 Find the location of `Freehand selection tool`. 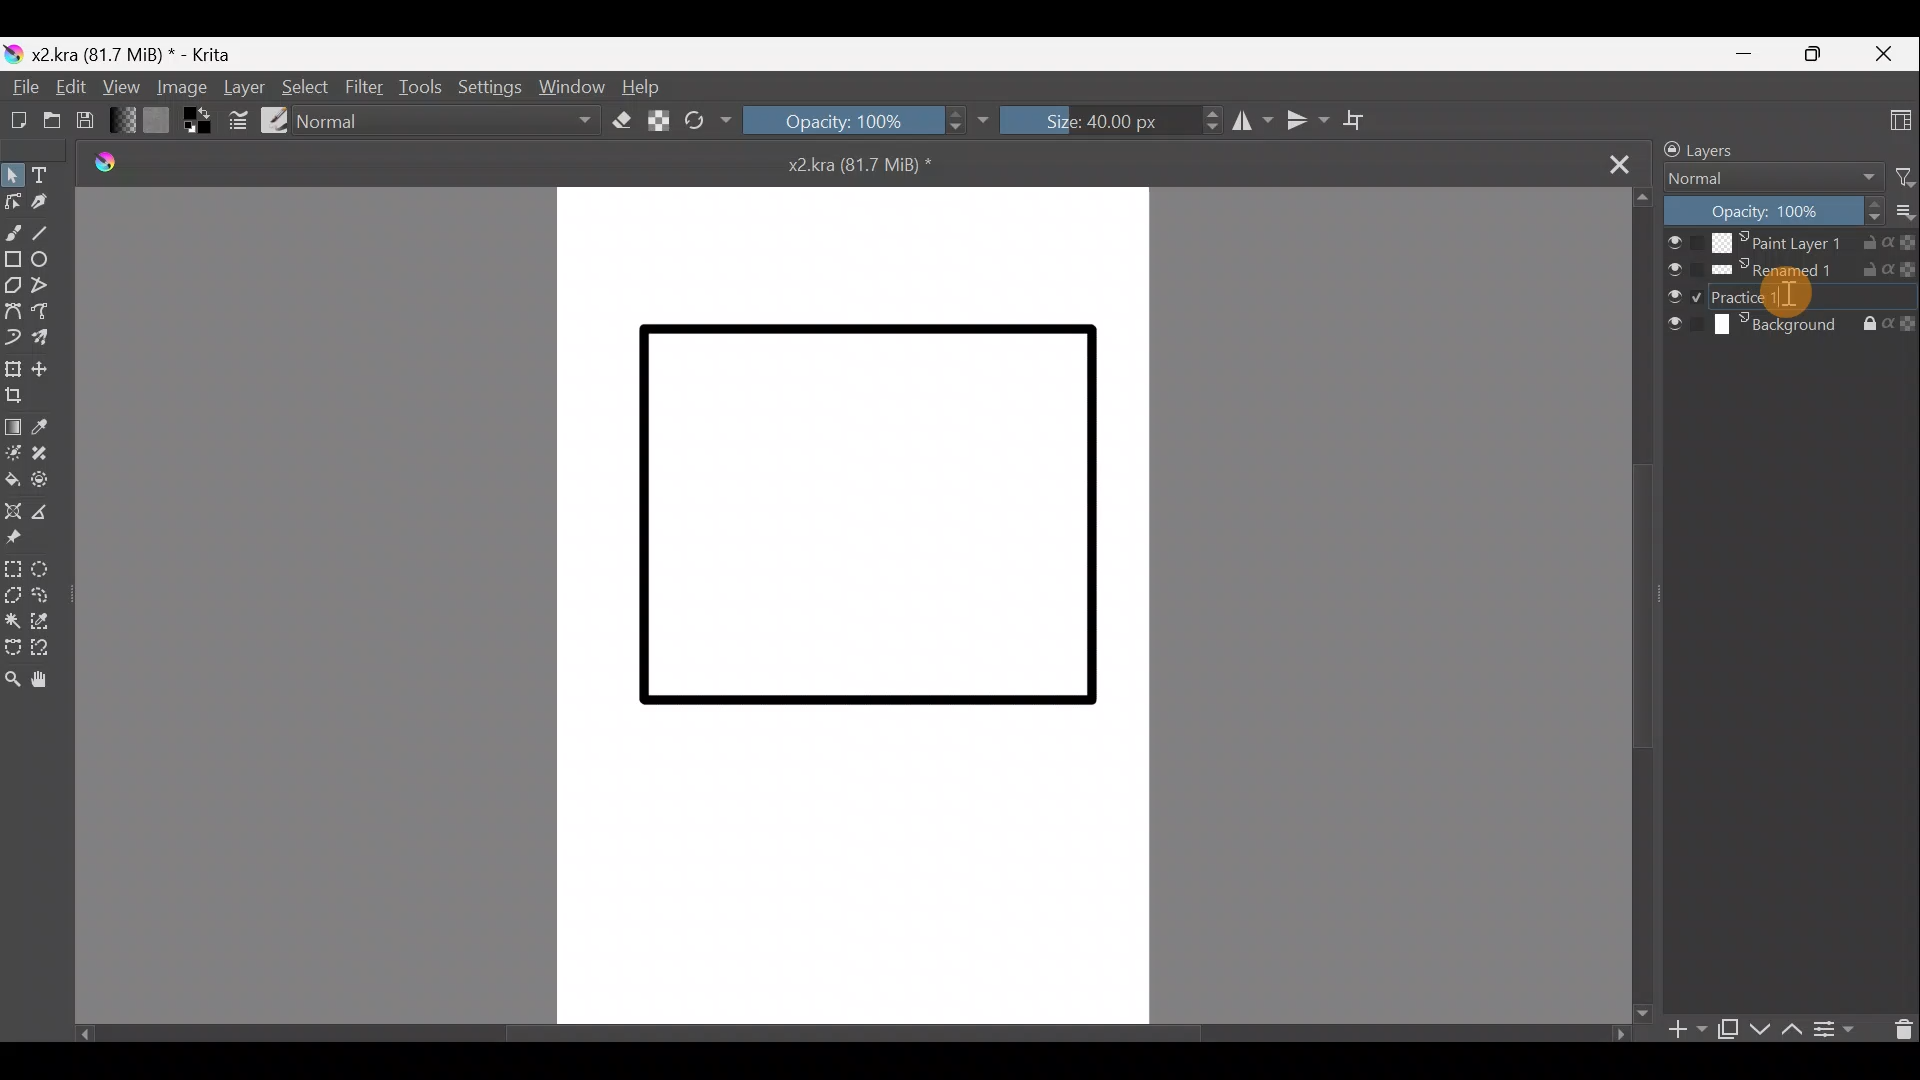

Freehand selection tool is located at coordinates (46, 595).